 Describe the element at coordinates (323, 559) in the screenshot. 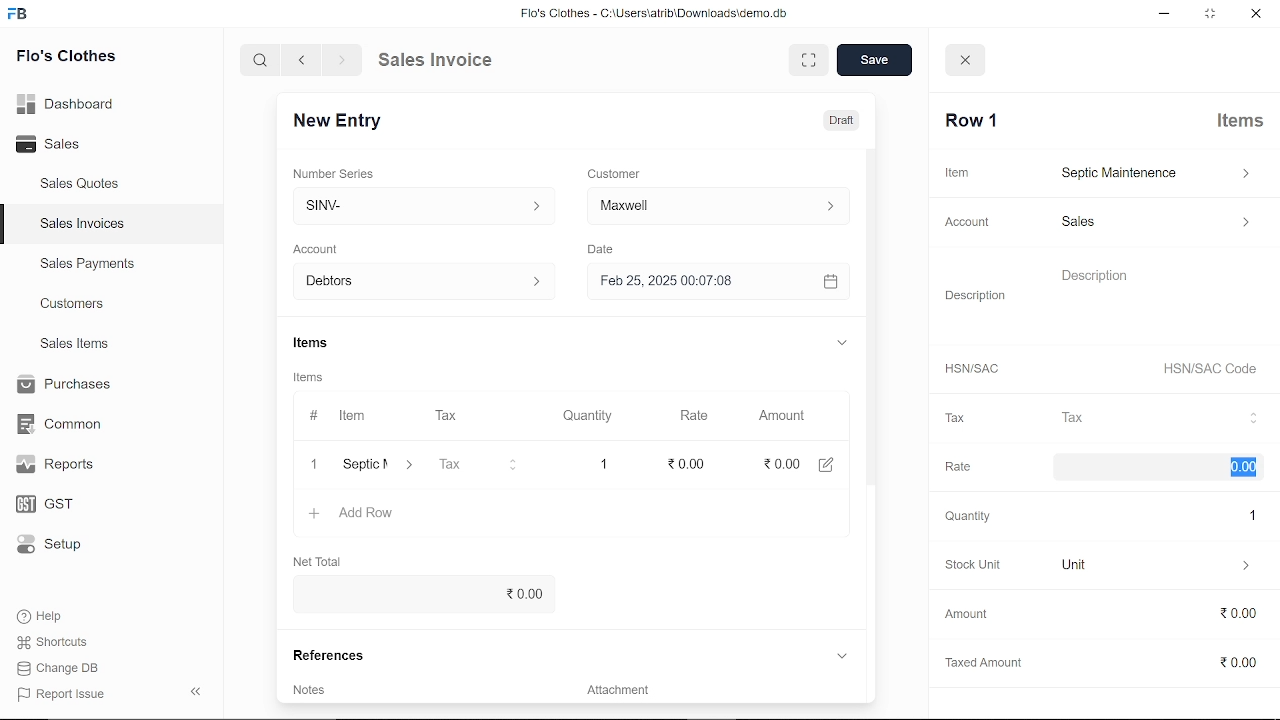

I see `Net Total` at that location.